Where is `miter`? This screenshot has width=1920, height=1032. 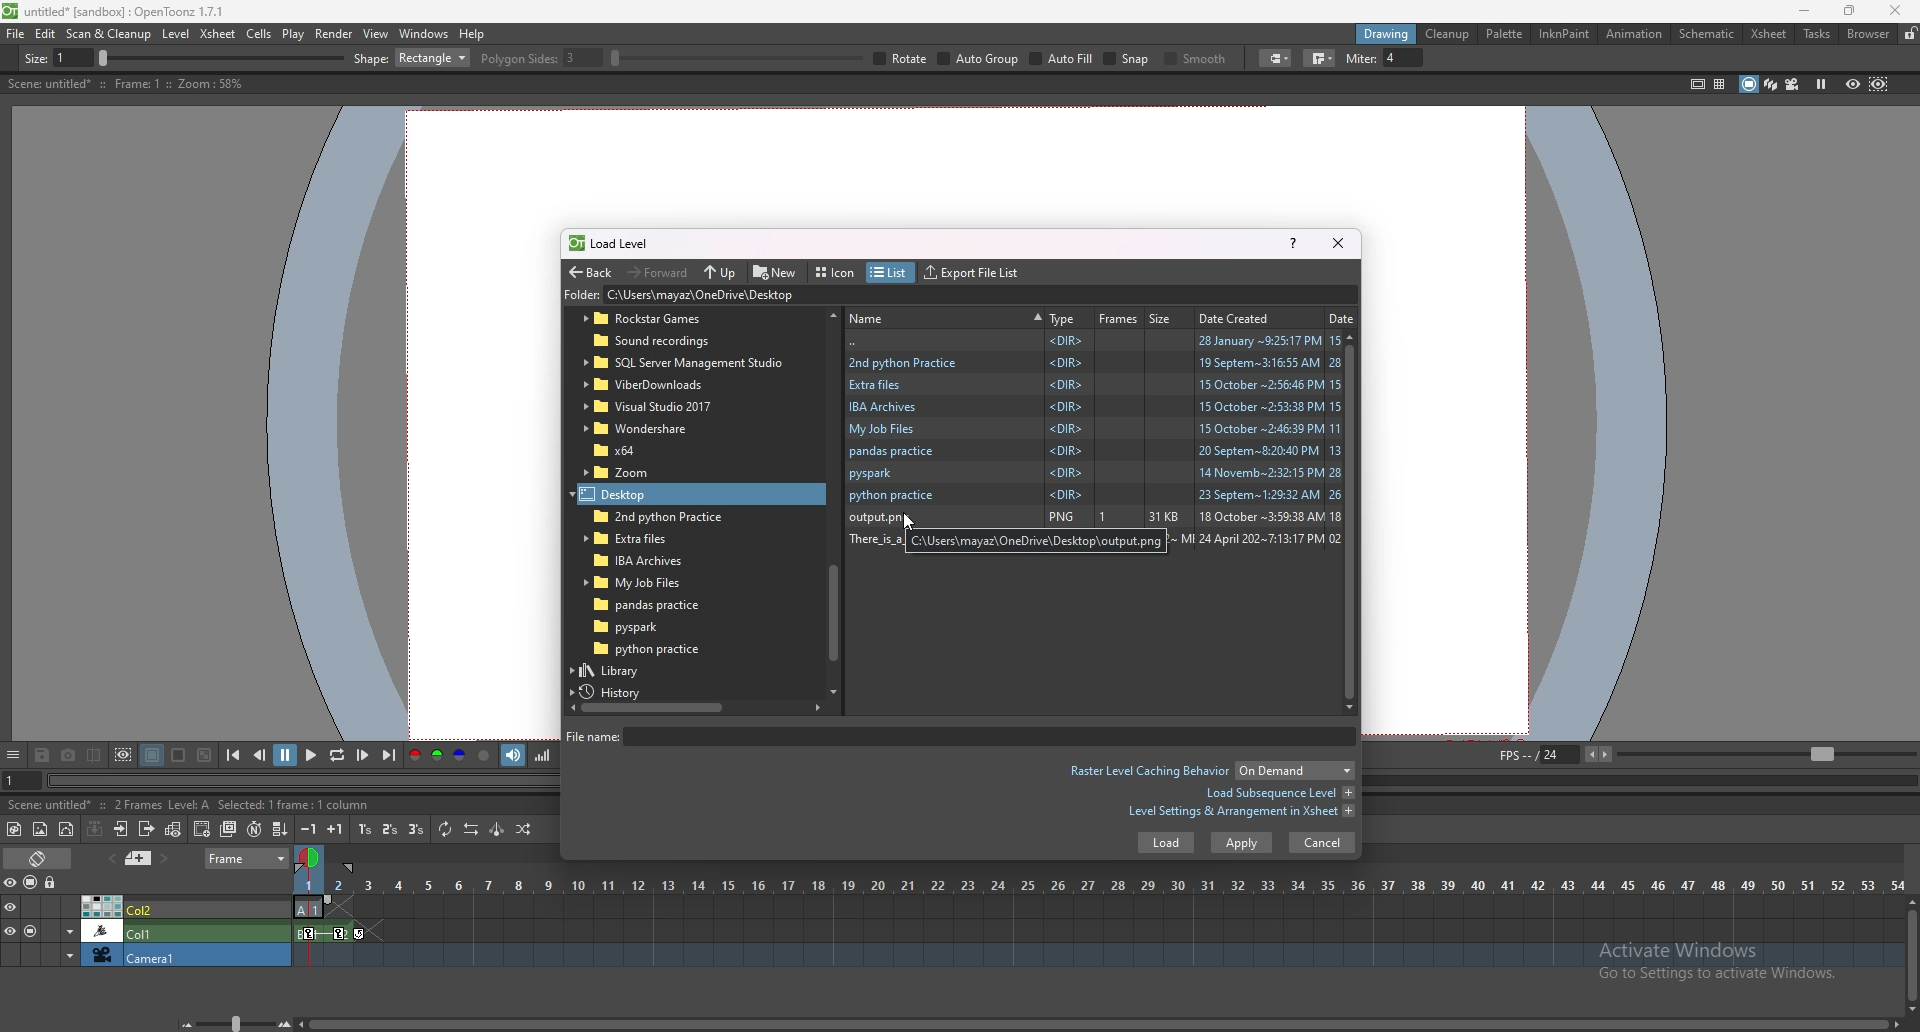 miter is located at coordinates (1733, 58).